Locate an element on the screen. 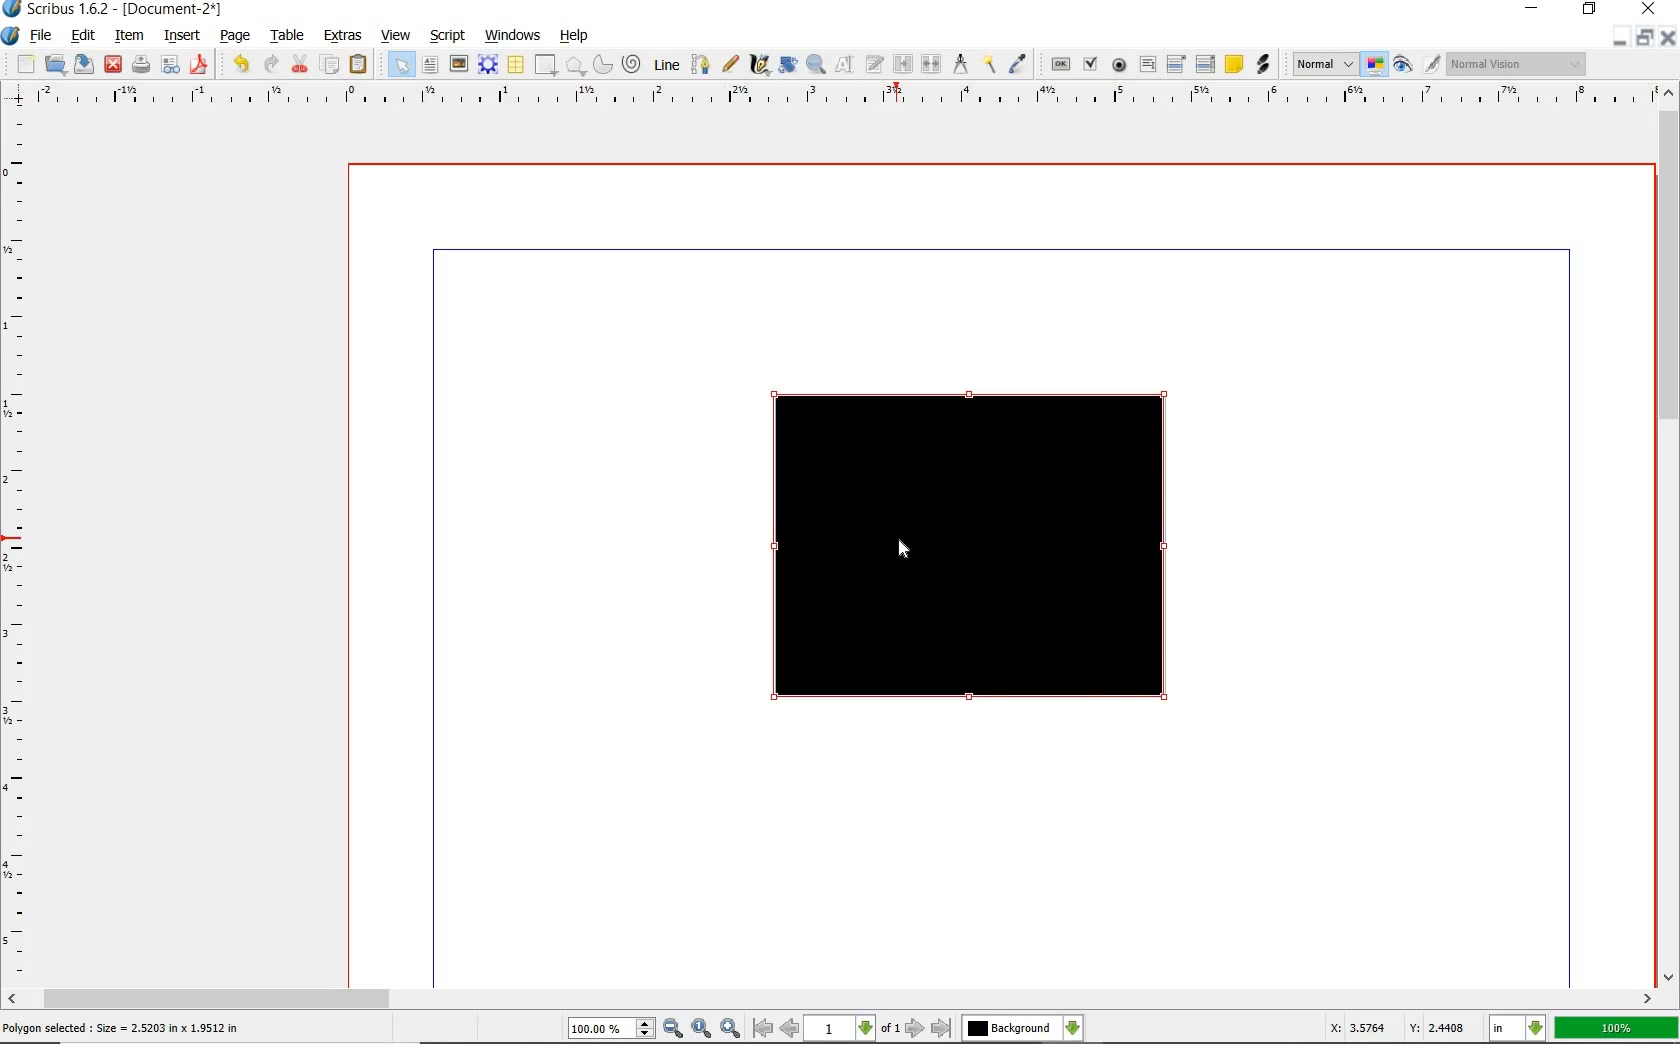  insert is located at coordinates (185, 35).